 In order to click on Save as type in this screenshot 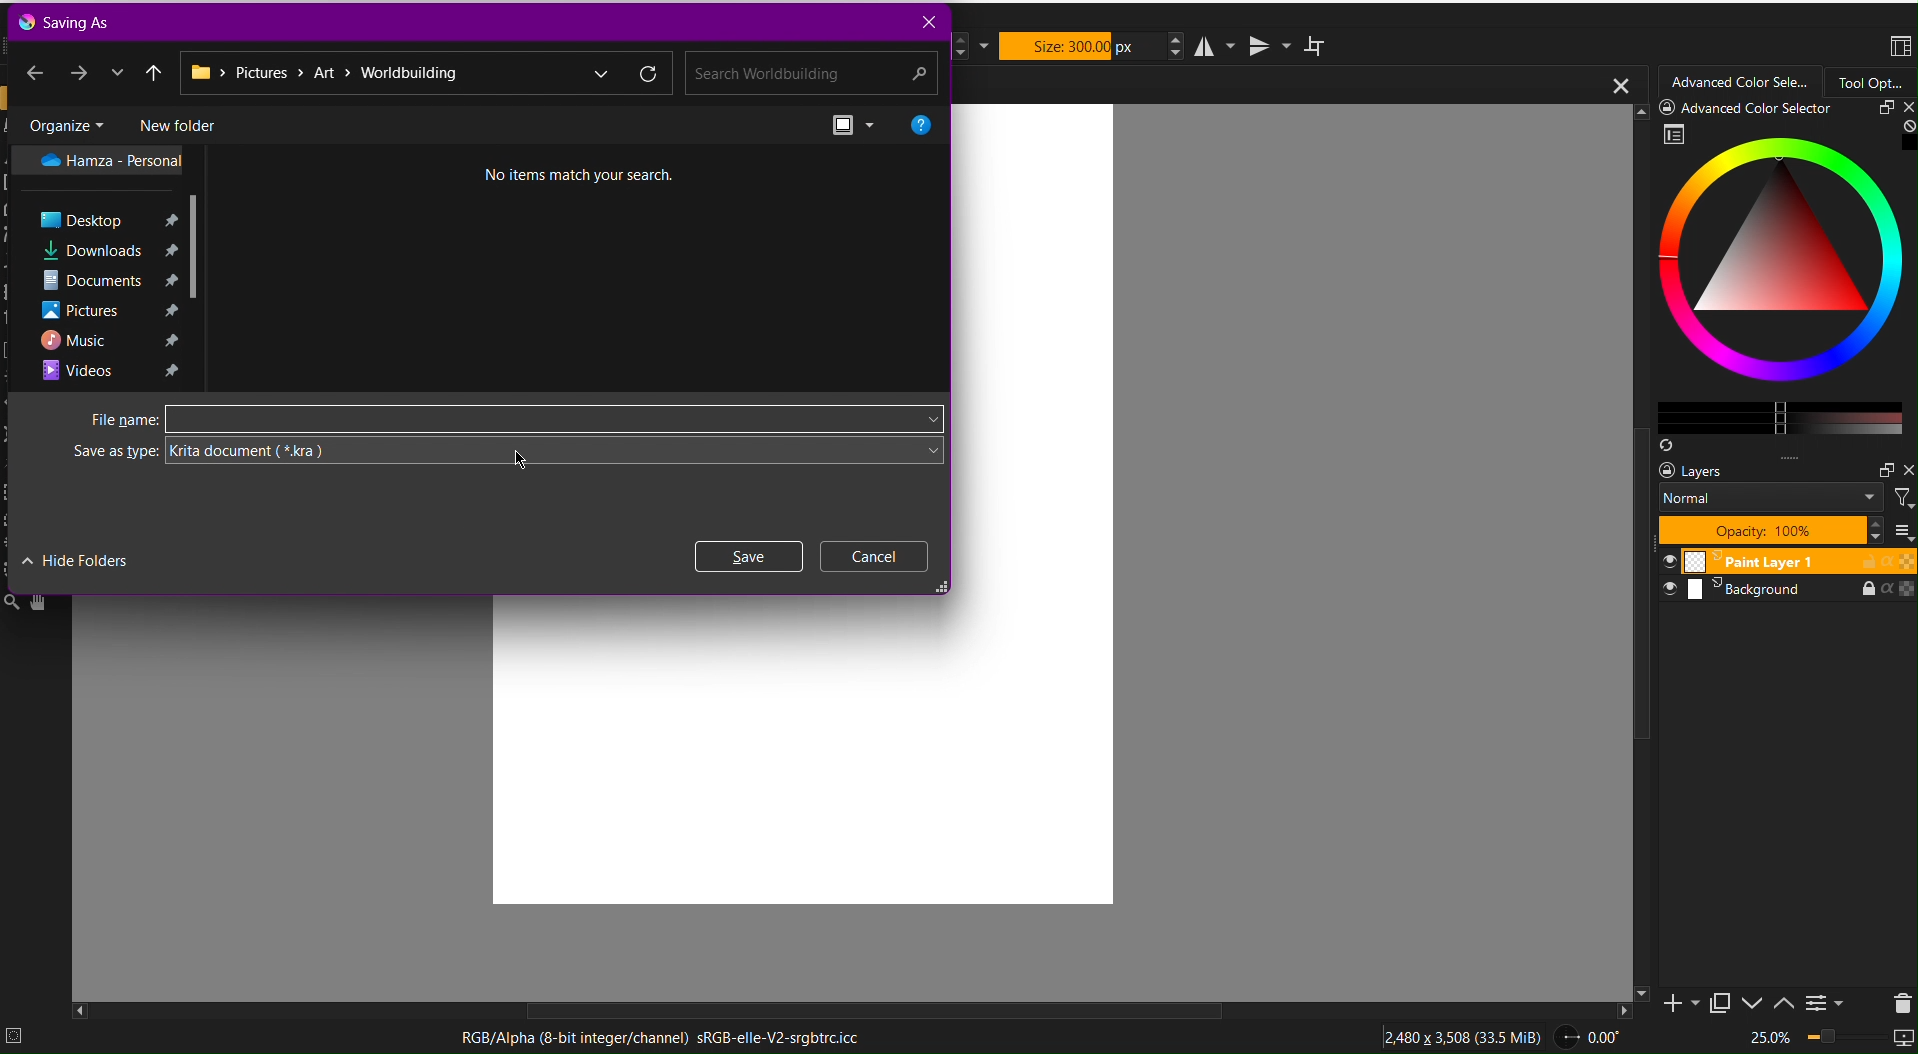, I will do `click(99, 451)`.